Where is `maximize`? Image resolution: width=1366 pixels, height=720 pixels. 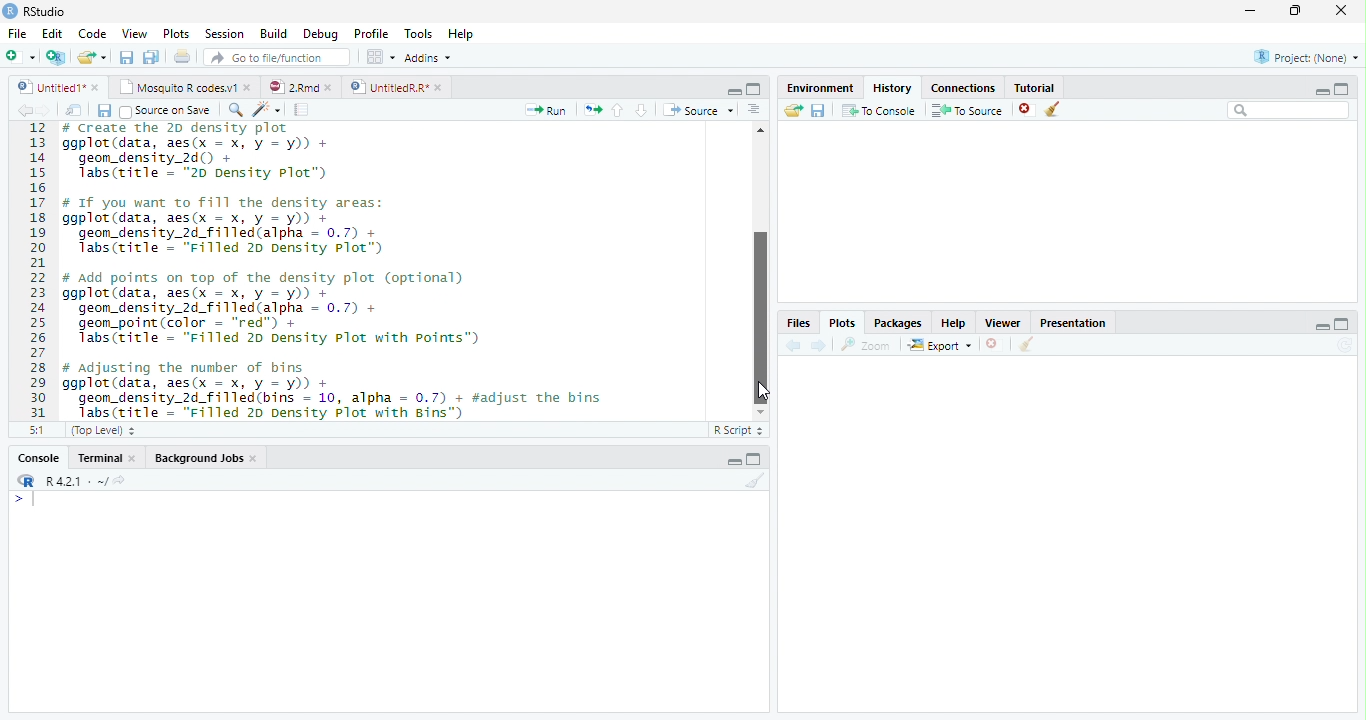 maximize is located at coordinates (1342, 88).